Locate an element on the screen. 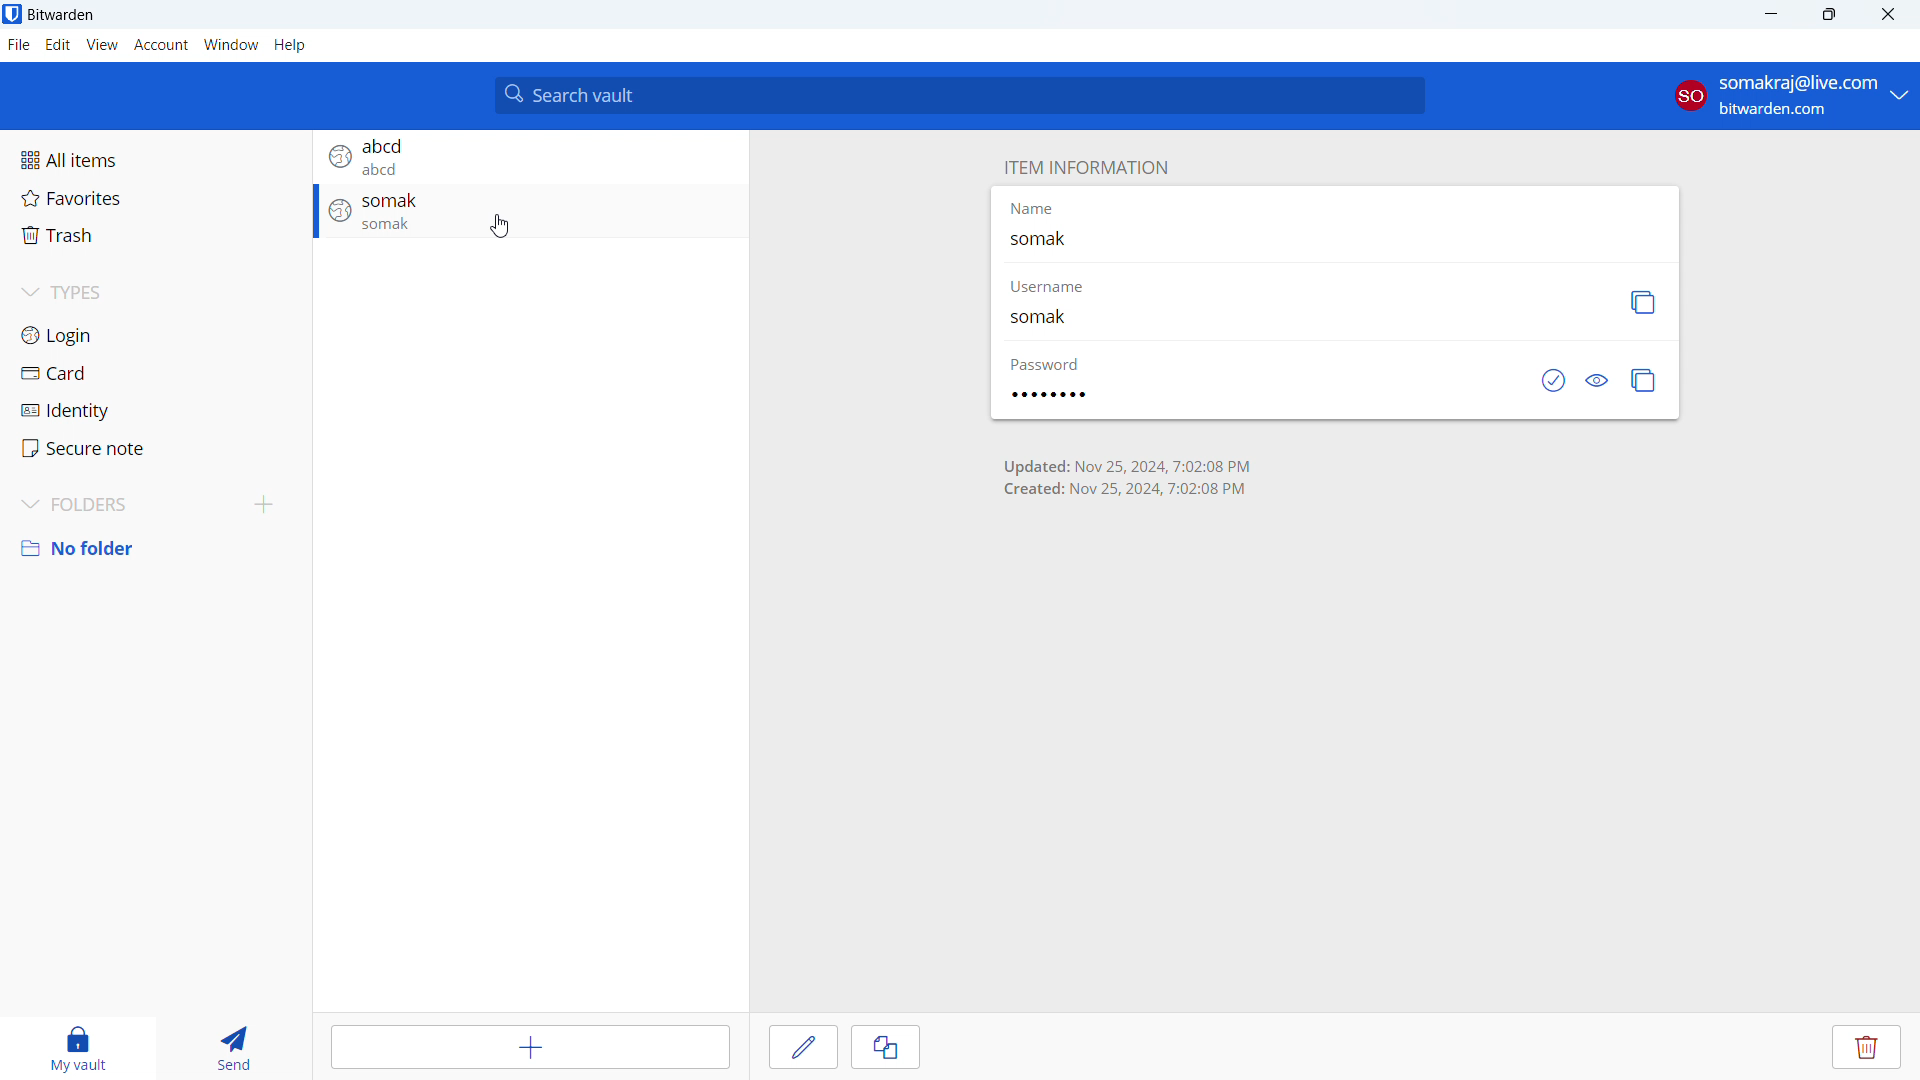 This screenshot has width=1920, height=1080. close is located at coordinates (1889, 15).